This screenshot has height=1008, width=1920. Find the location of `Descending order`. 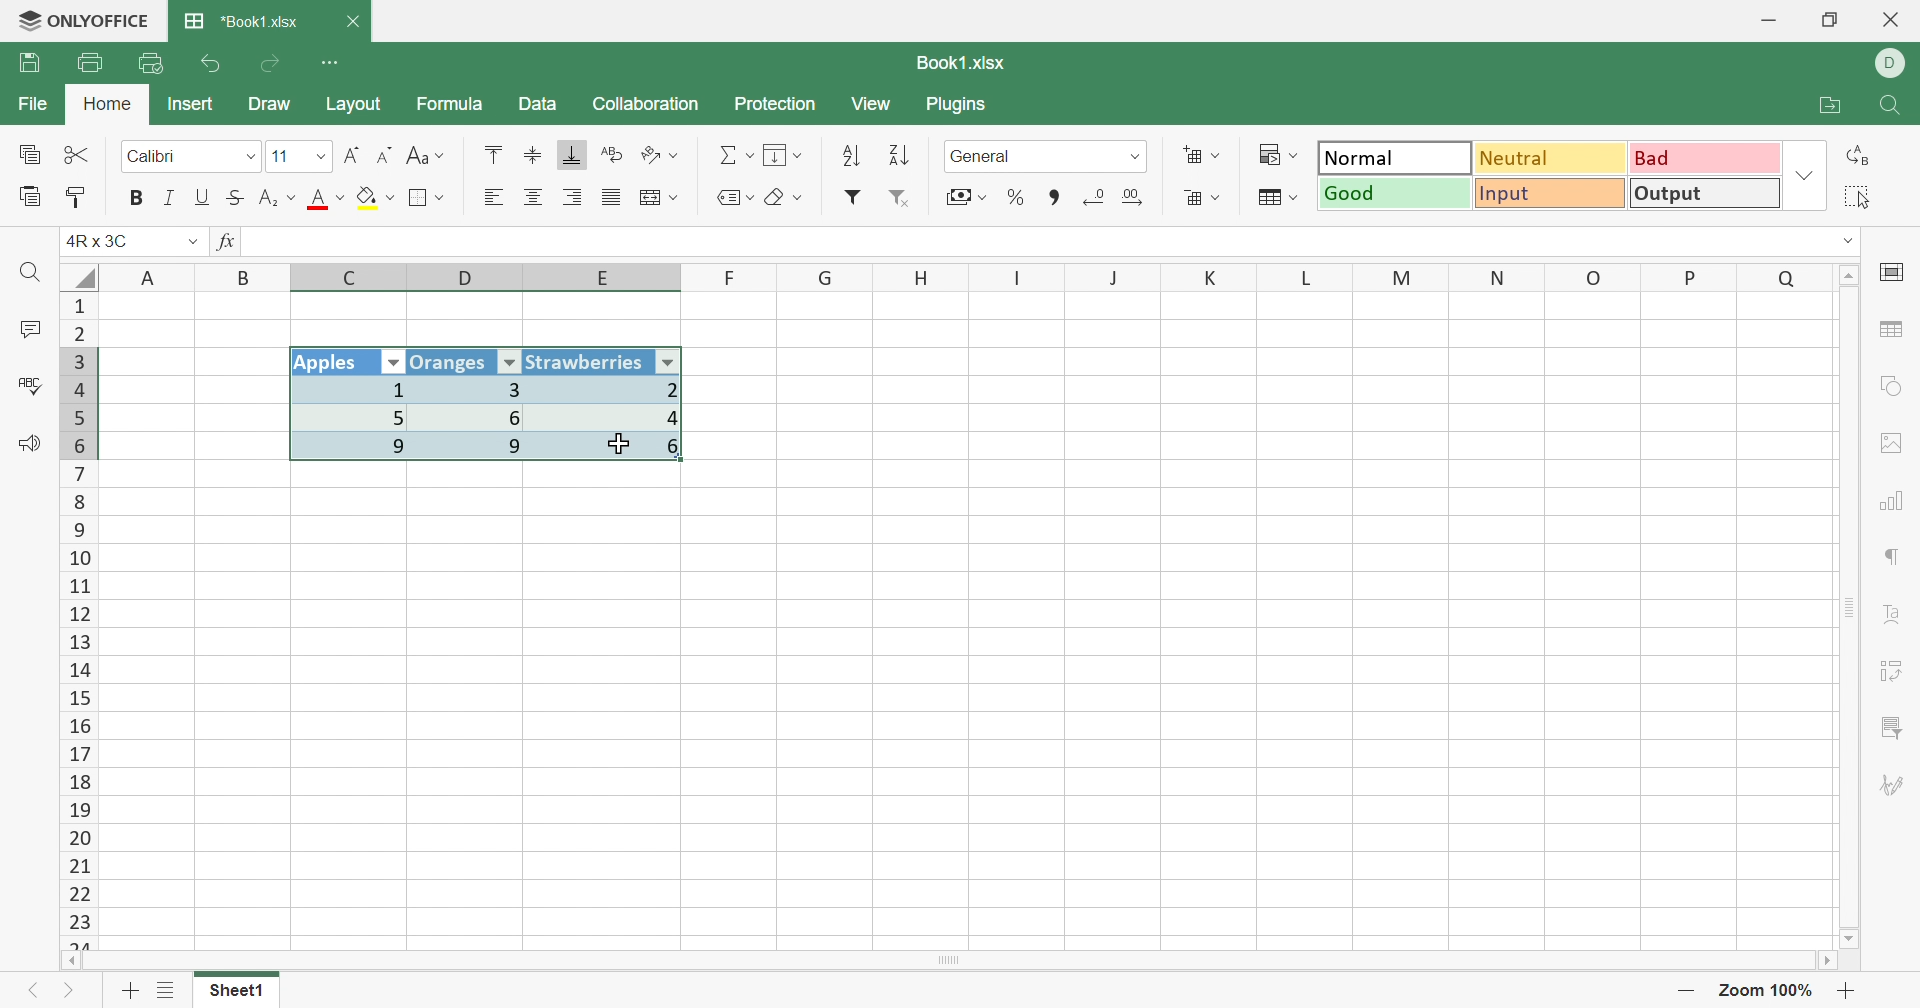

Descending order is located at coordinates (896, 158).